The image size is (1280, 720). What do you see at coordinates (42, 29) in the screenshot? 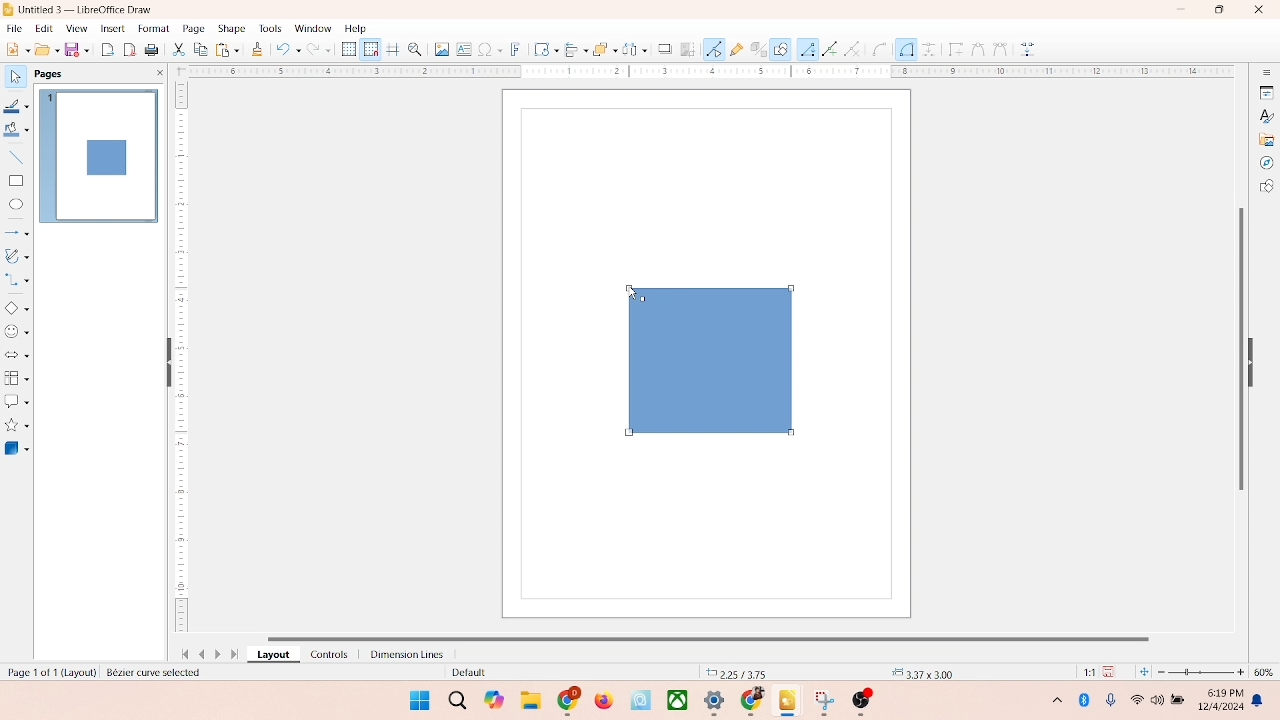
I see `edit` at bounding box center [42, 29].